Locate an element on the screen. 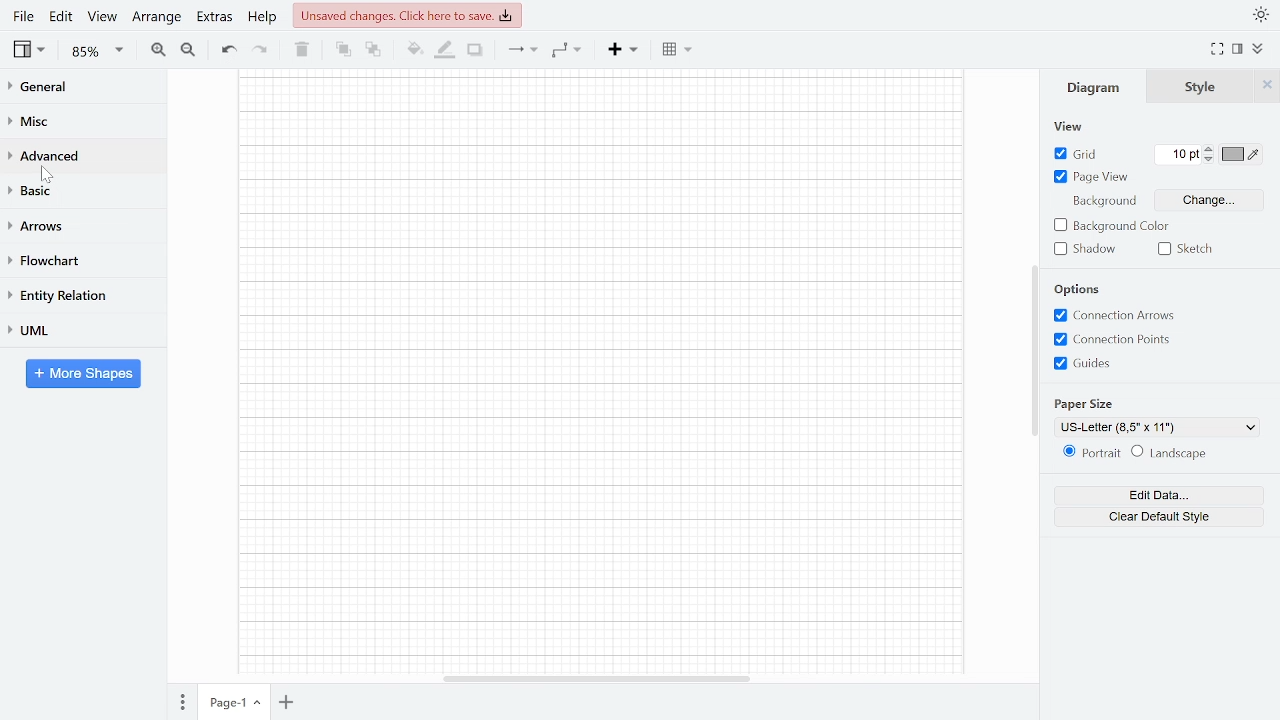 Image resolution: width=1280 pixels, height=720 pixels. Pages is located at coordinates (182, 701).